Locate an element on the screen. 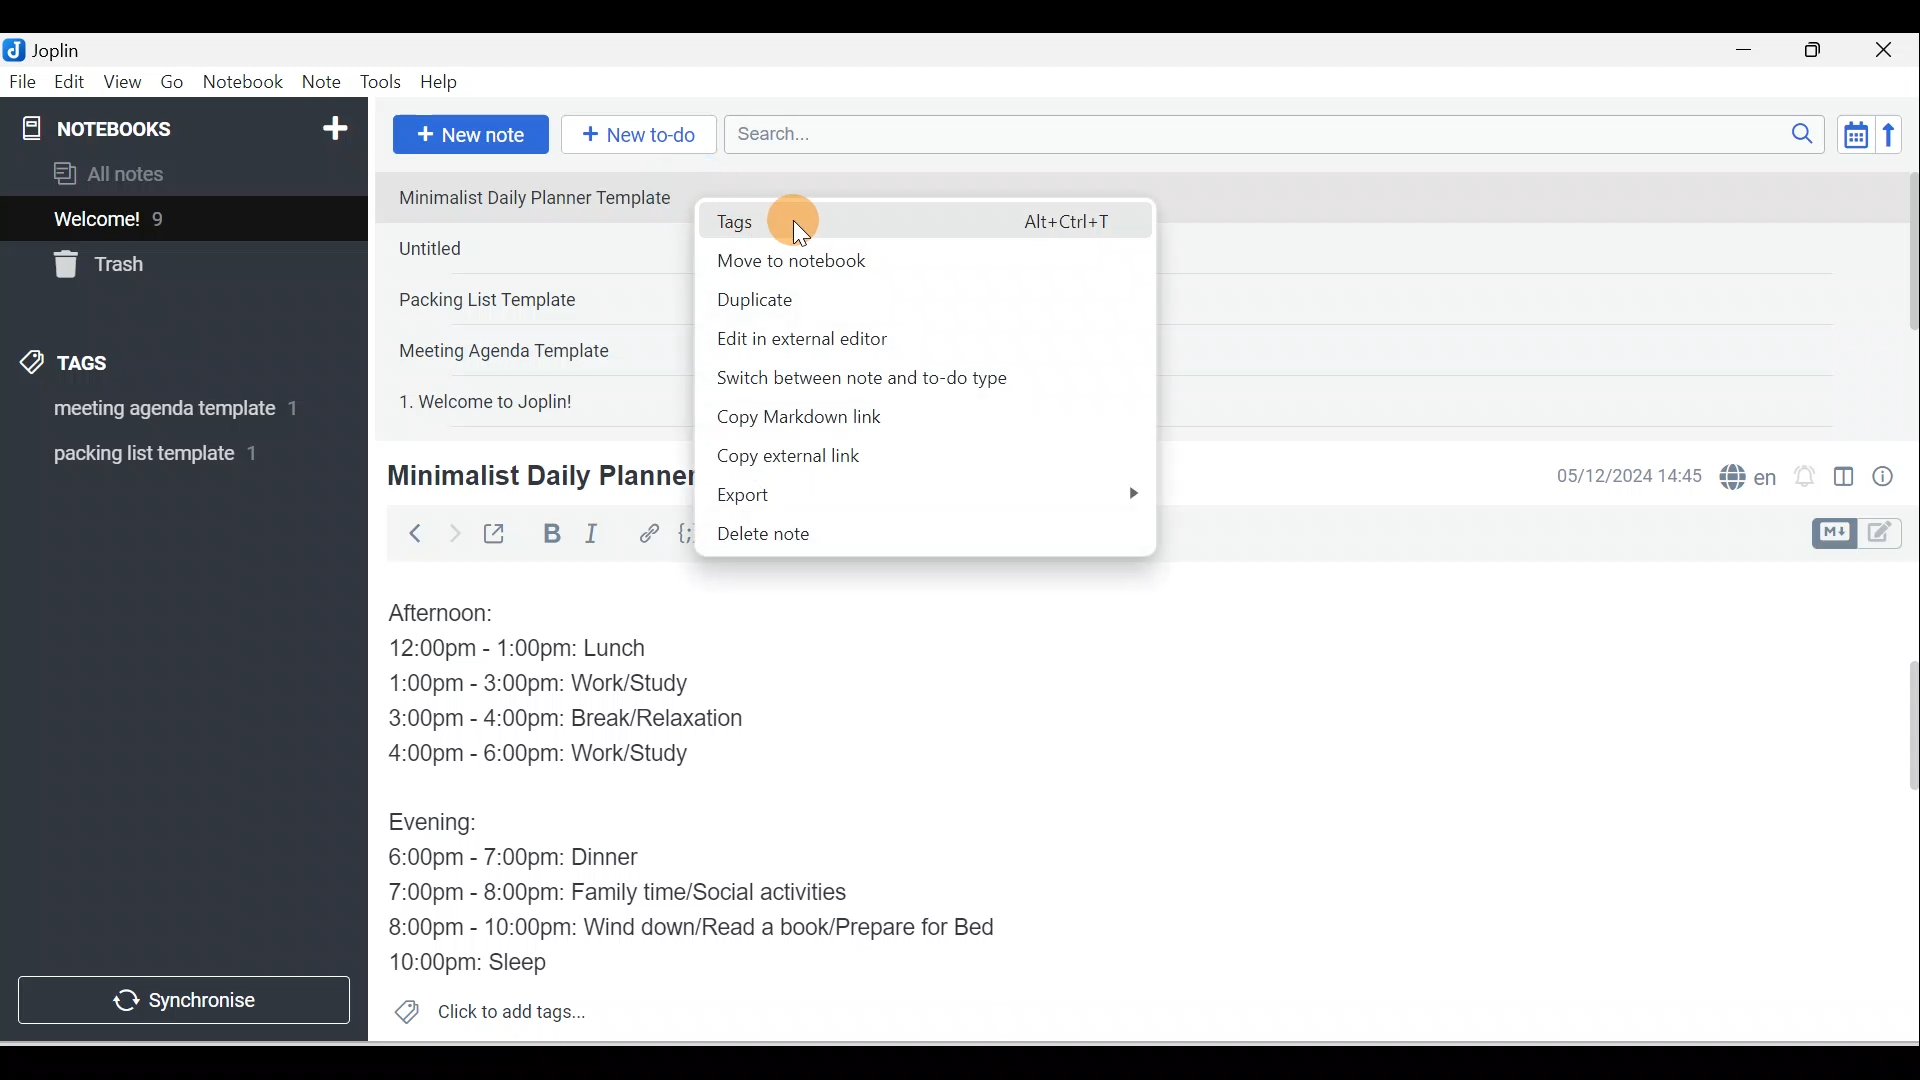 This screenshot has width=1920, height=1080. New to-do is located at coordinates (634, 136).